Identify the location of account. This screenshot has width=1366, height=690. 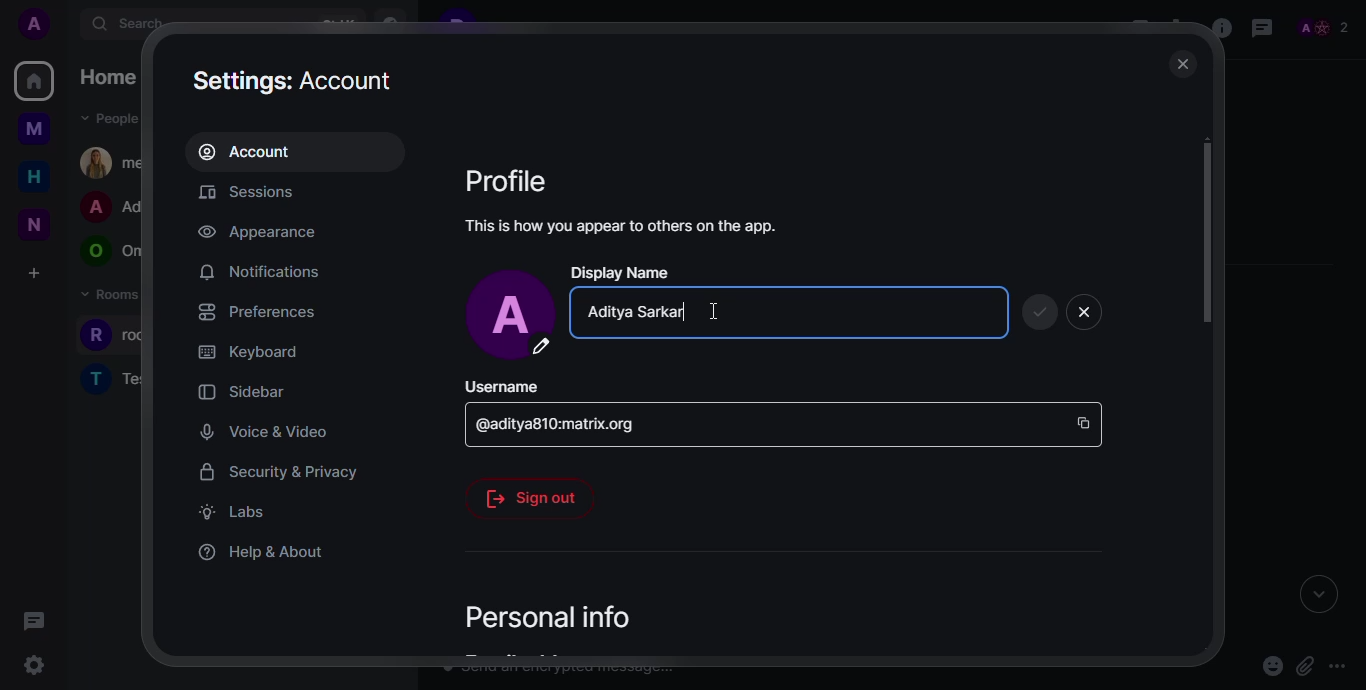
(253, 151).